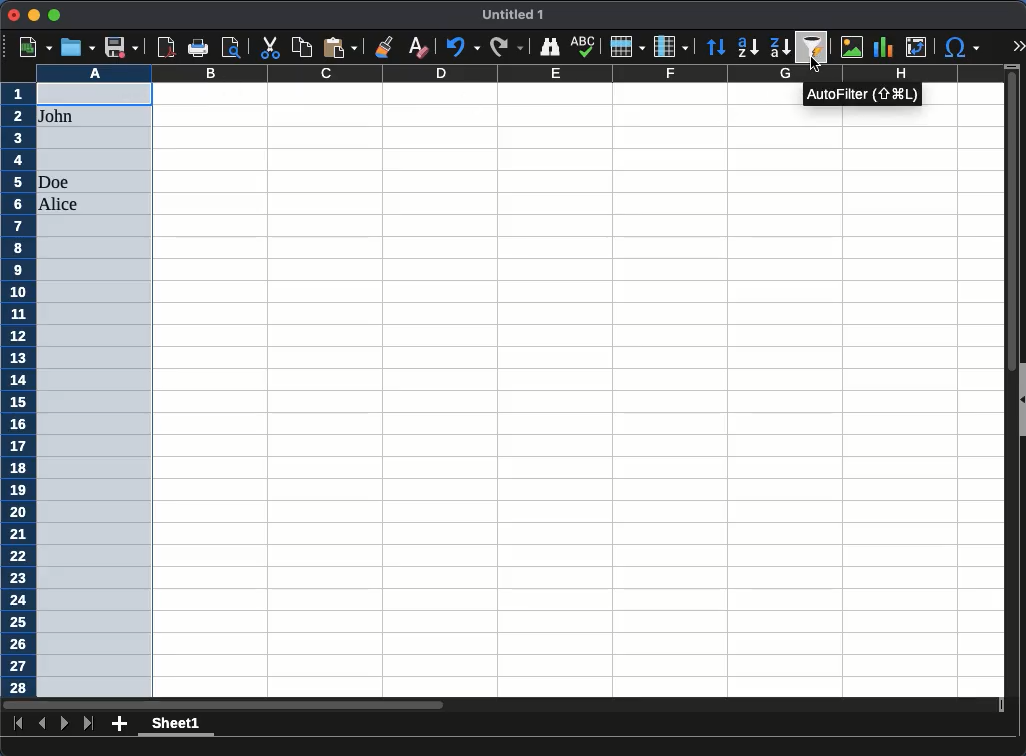  Describe the element at coordinates (781, 48) in the screenshot. I see `descending` at that location.